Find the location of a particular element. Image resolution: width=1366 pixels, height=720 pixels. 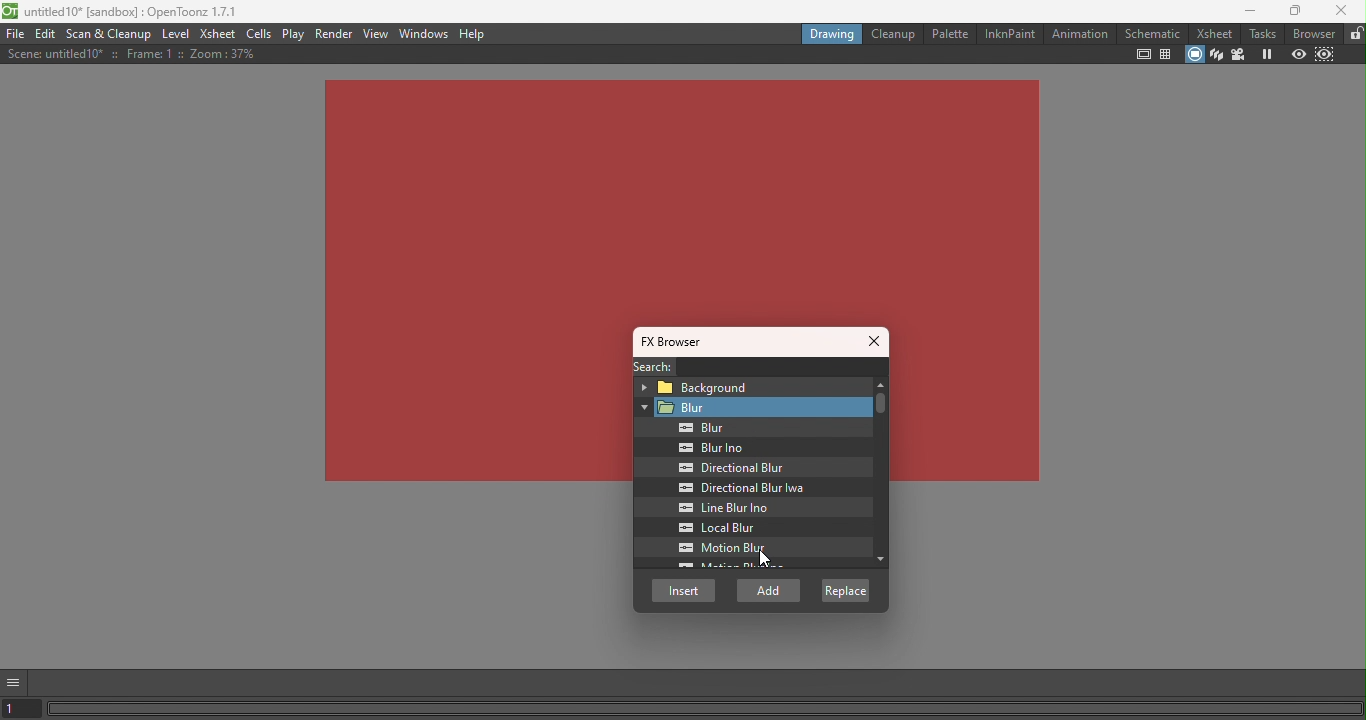

FX browser is located at coordinates (679, 342).